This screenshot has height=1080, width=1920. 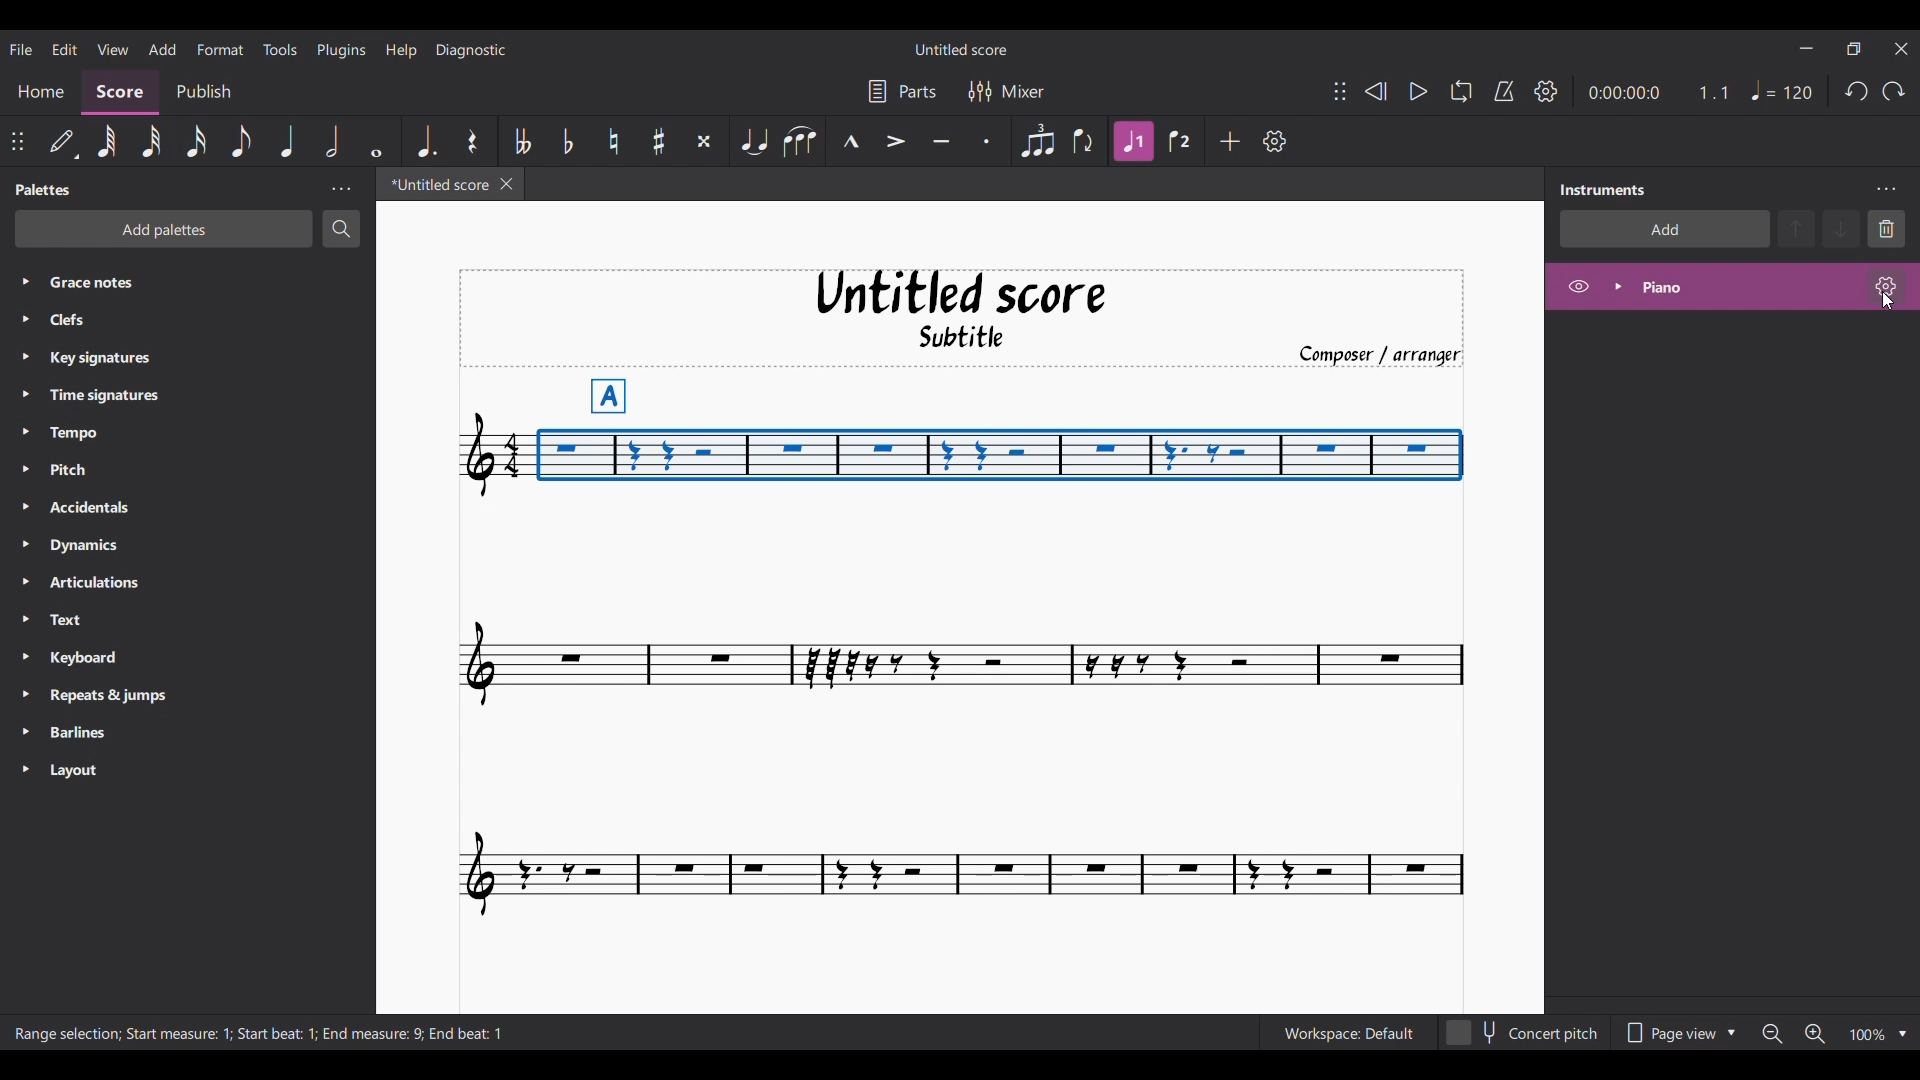 I want to click on File menu, so click(x=20, y=49).